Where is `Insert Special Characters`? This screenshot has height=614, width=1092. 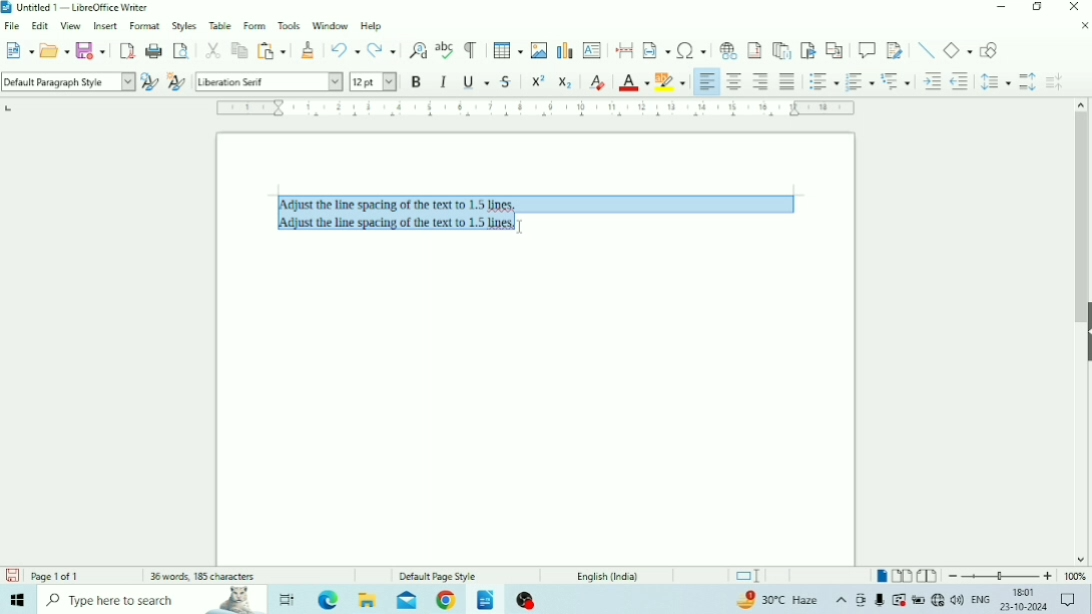 Insert Special Characters is located at coordinates (692, 49).